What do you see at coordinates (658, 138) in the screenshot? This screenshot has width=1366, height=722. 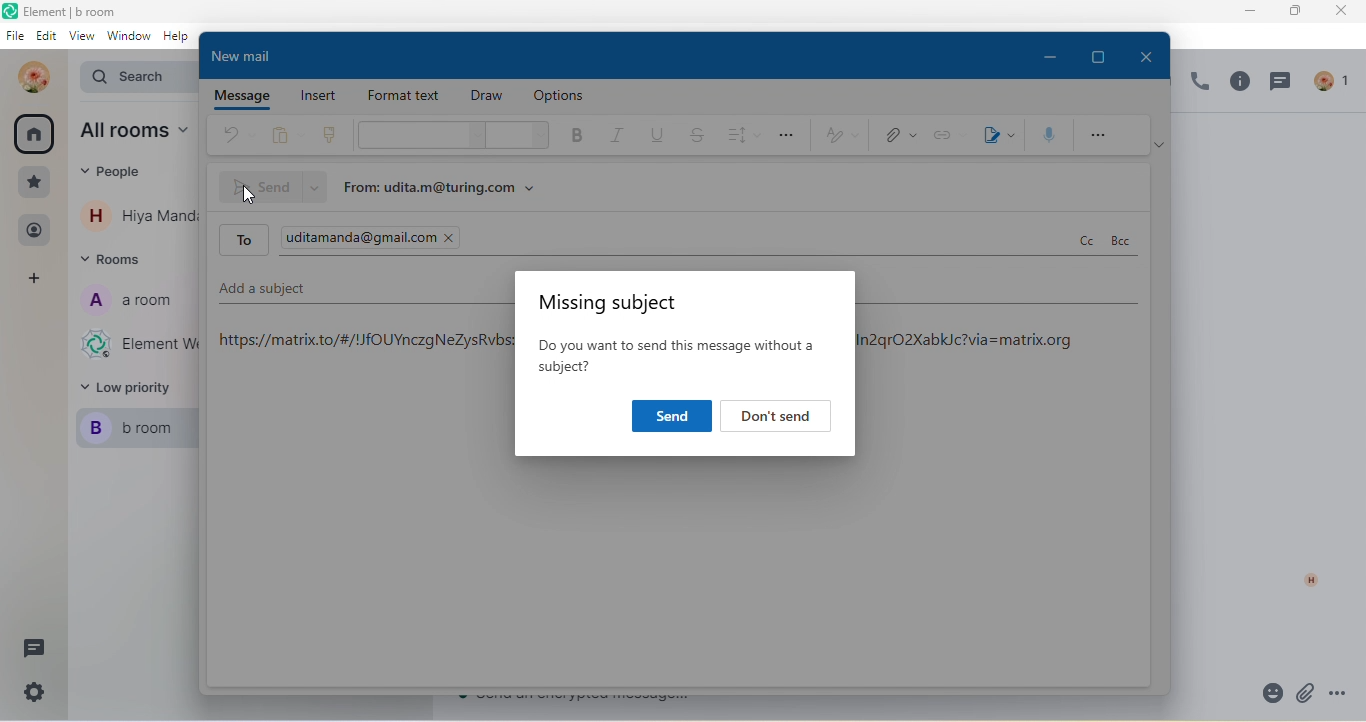 I see `underline` at bounding box center [658, 138].